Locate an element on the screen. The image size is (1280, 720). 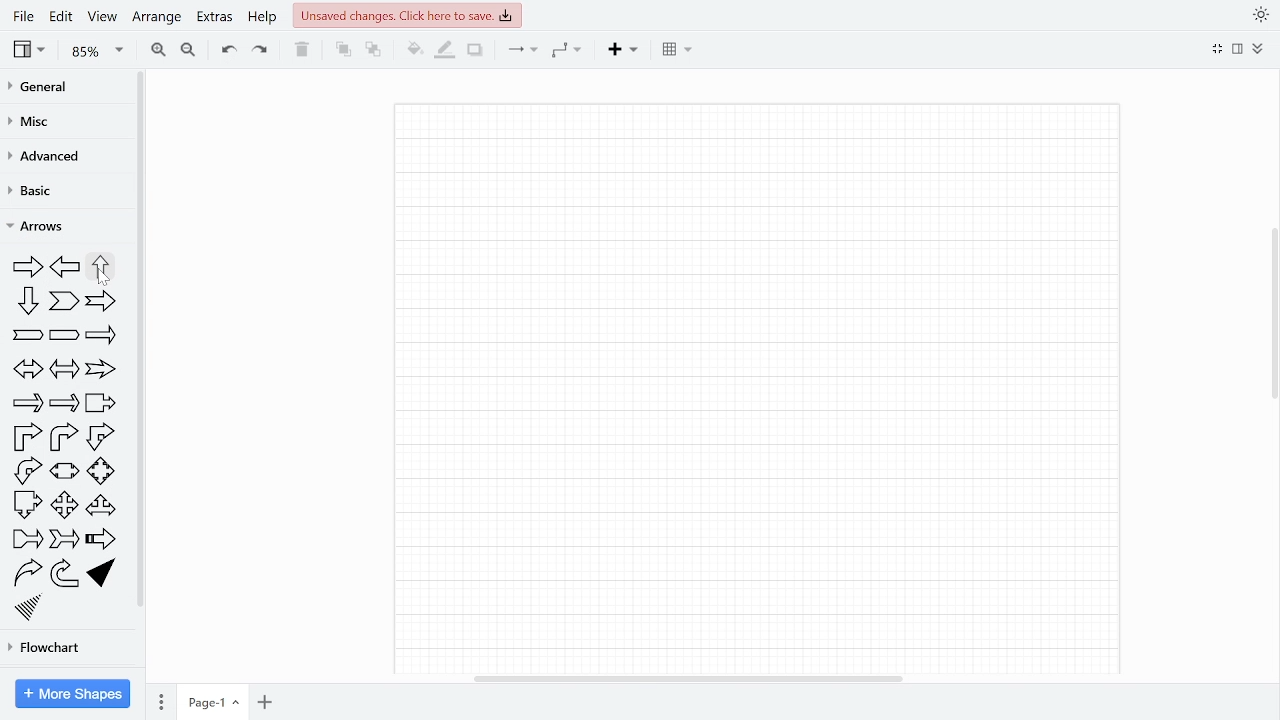
Zoom in is located at coordinates (157, 50).